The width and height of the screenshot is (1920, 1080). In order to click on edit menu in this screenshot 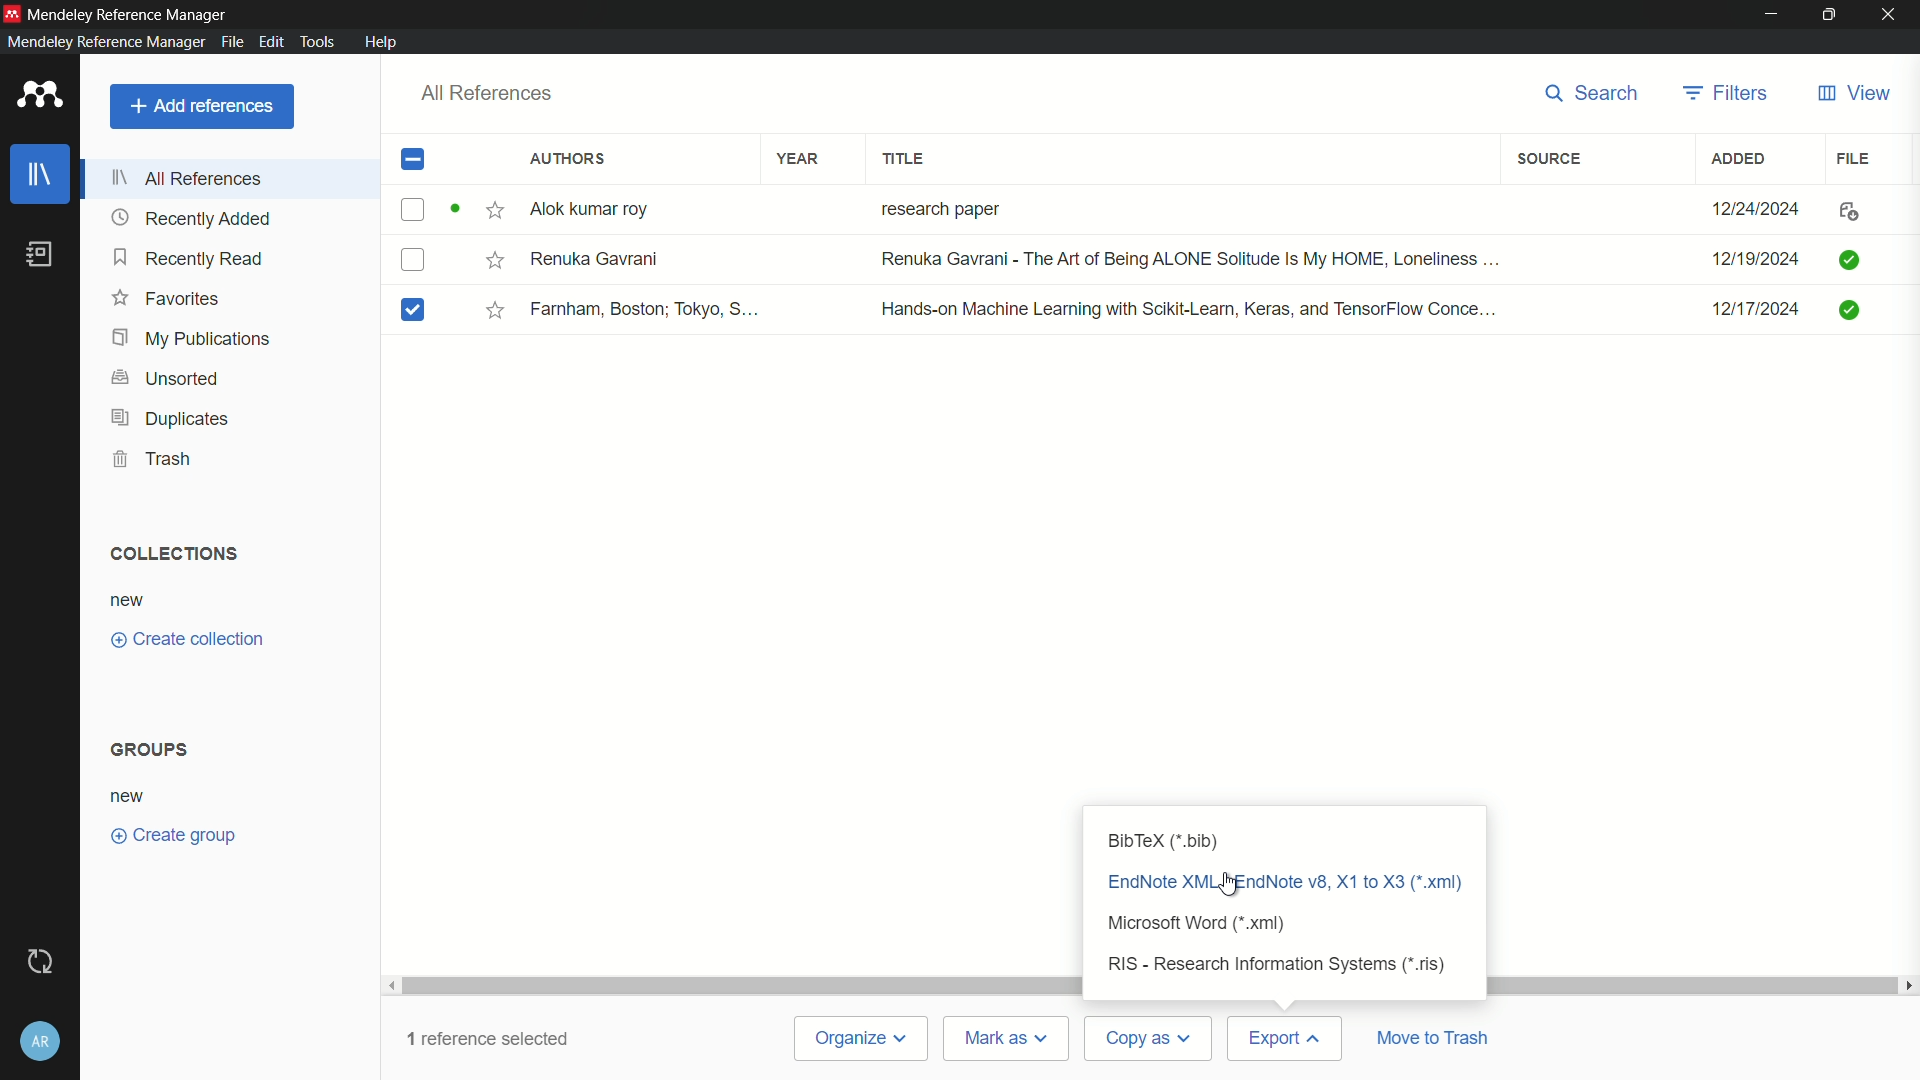, I will do `click(272, 42)`.